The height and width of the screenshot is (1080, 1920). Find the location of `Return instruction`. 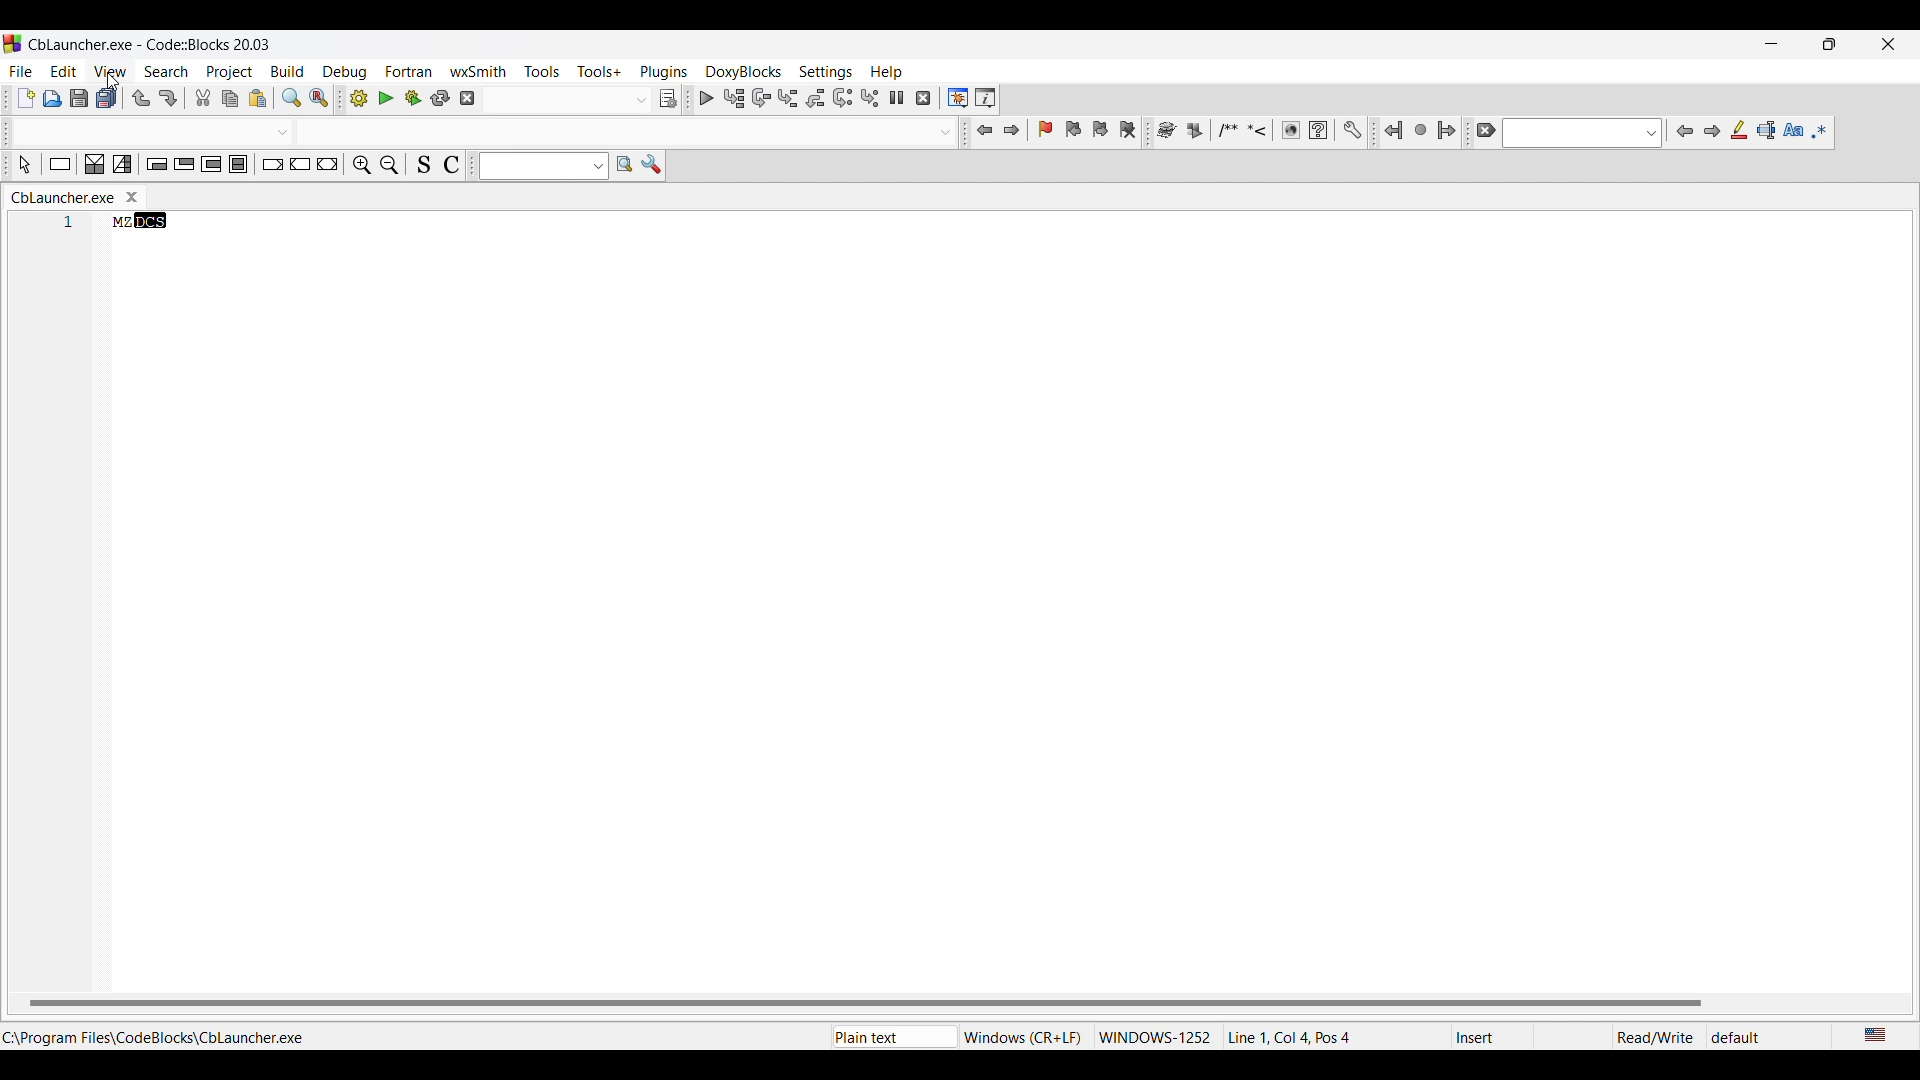

Return instruction is located at coordinates (328, 164).